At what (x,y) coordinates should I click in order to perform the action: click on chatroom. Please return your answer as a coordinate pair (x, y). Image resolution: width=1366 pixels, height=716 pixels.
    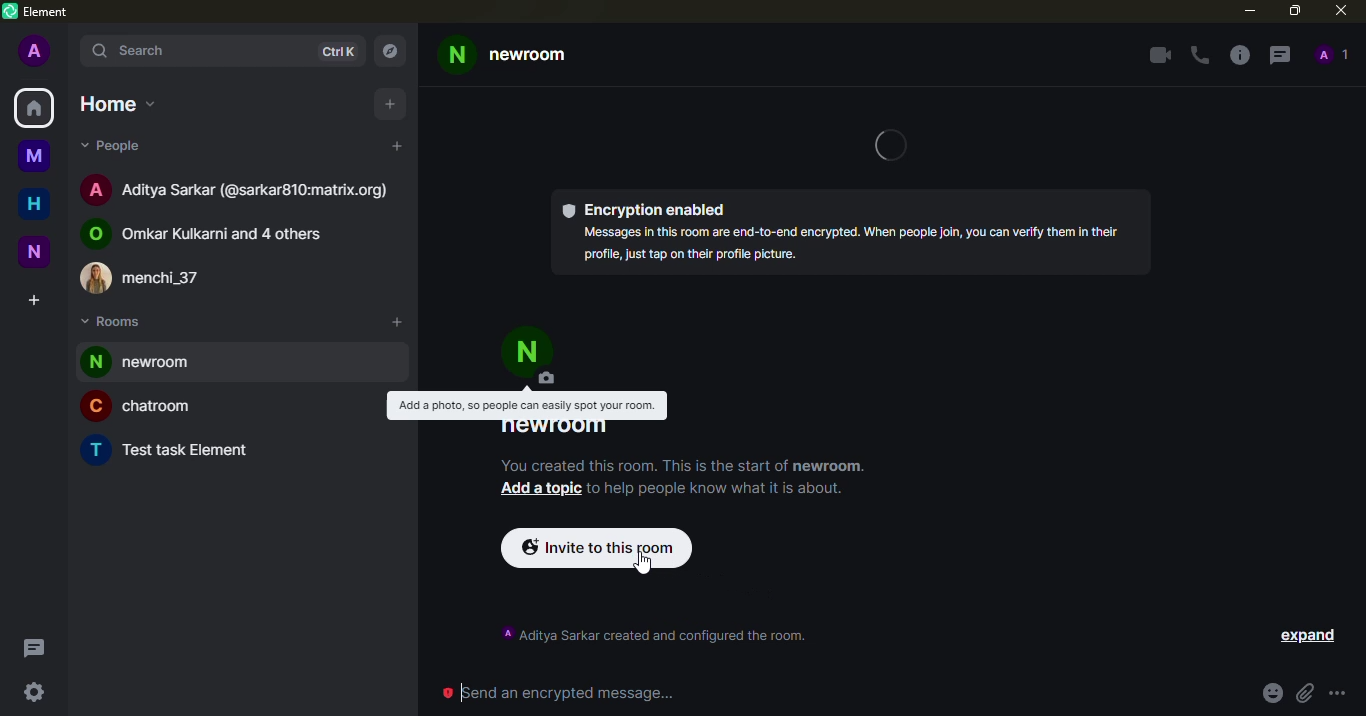
    Looking at the image, I should click on (135, 409).